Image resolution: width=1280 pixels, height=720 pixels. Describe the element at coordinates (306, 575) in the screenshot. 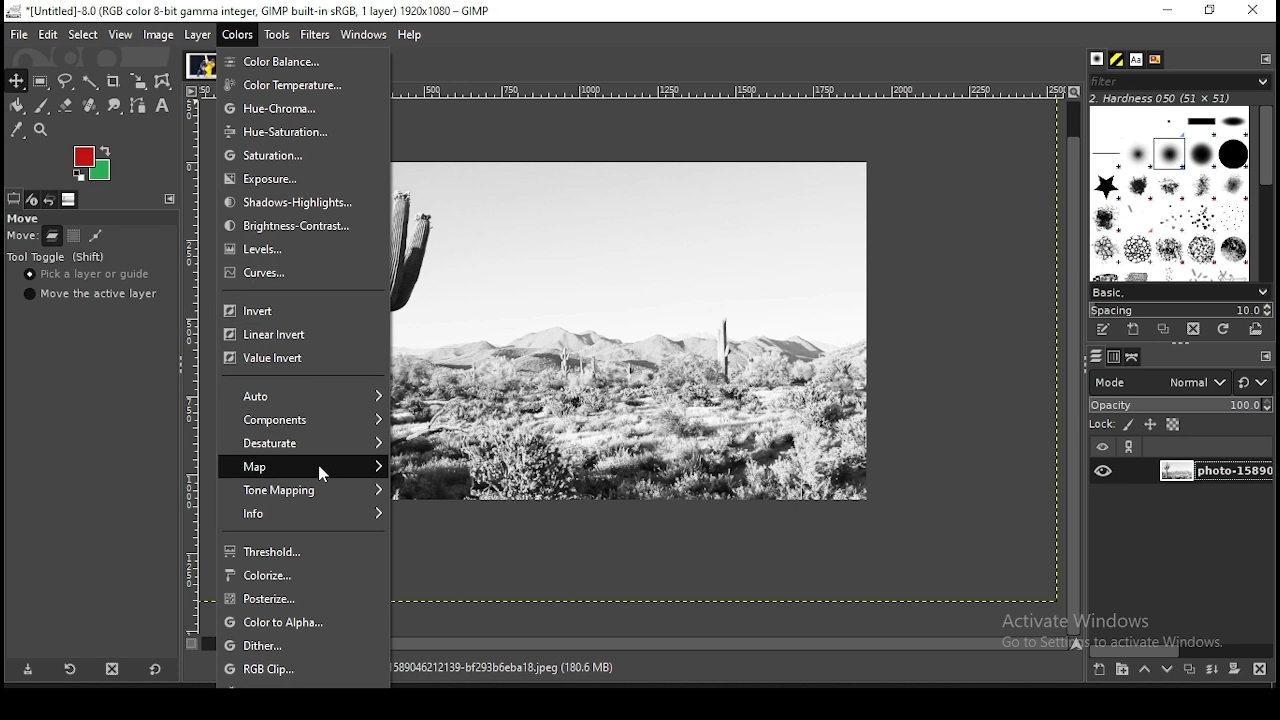

I see `coloroze` at that location.